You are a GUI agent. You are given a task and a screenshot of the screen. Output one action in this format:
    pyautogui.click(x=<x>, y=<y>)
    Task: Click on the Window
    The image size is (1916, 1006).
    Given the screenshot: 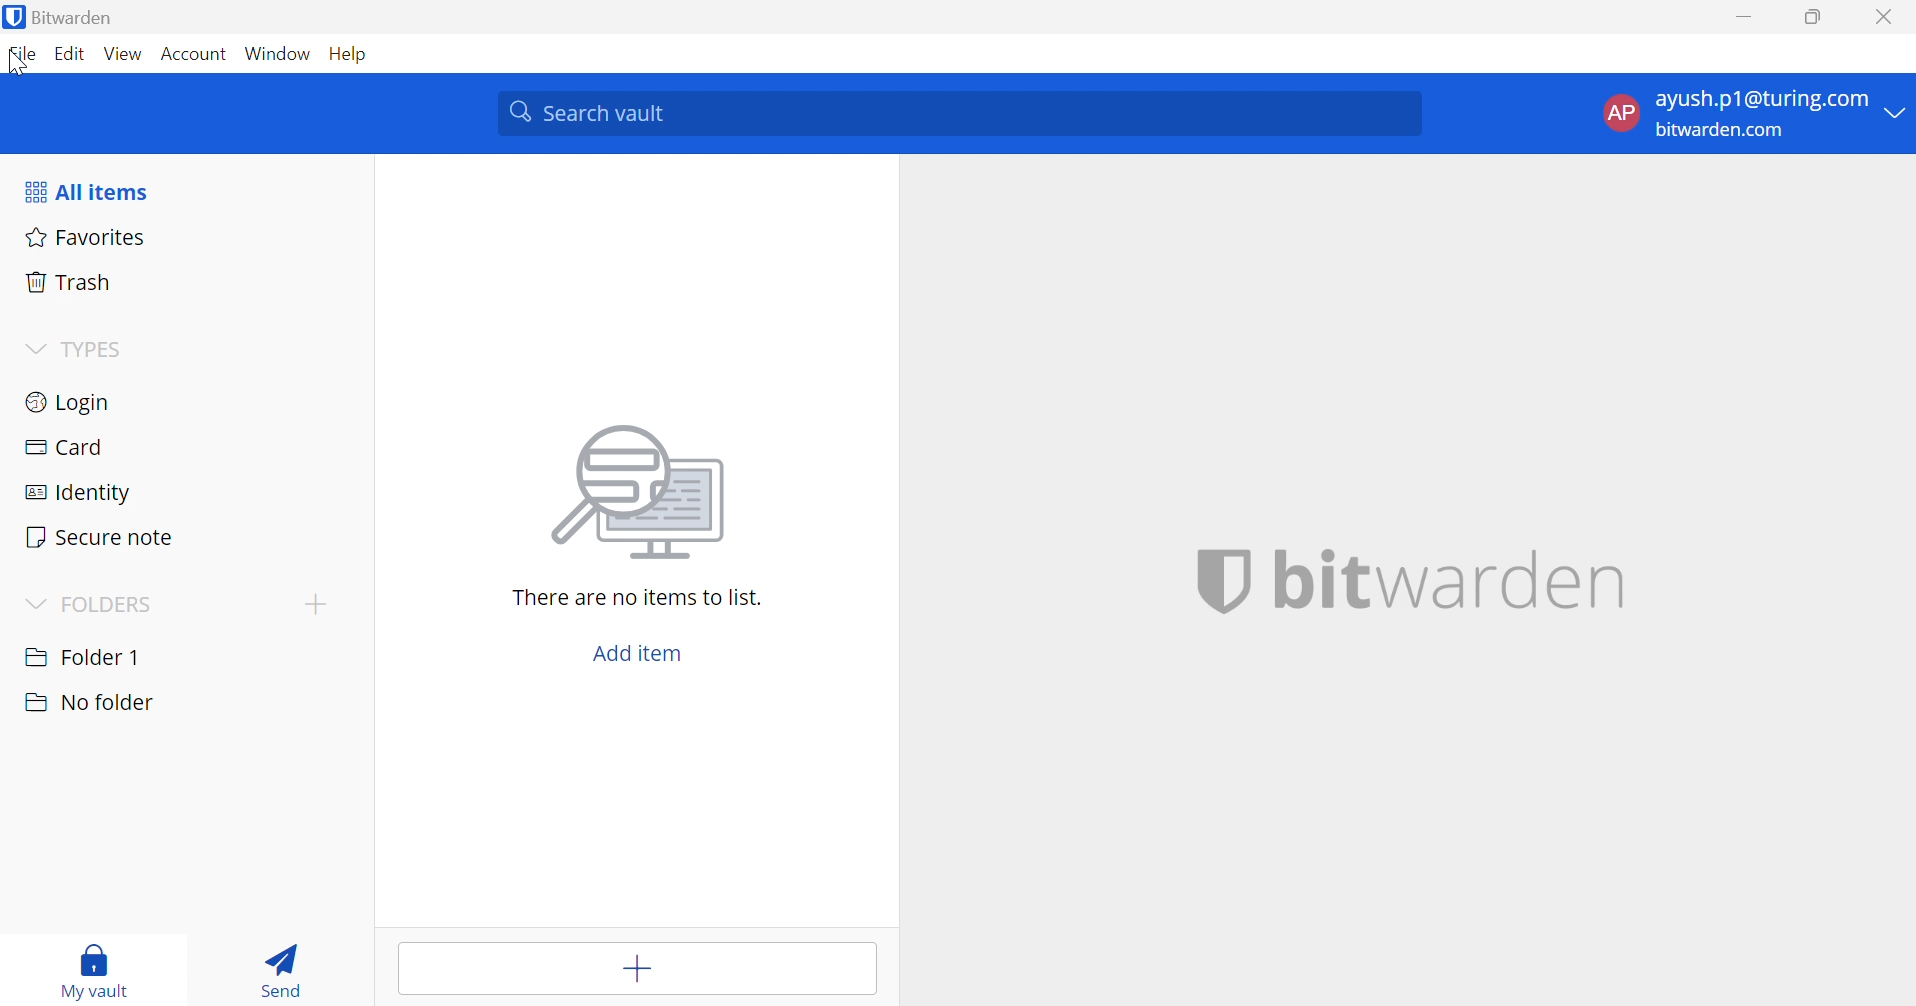 What is the action you would take?
    pyautogui.click(x=280, y=53)
    